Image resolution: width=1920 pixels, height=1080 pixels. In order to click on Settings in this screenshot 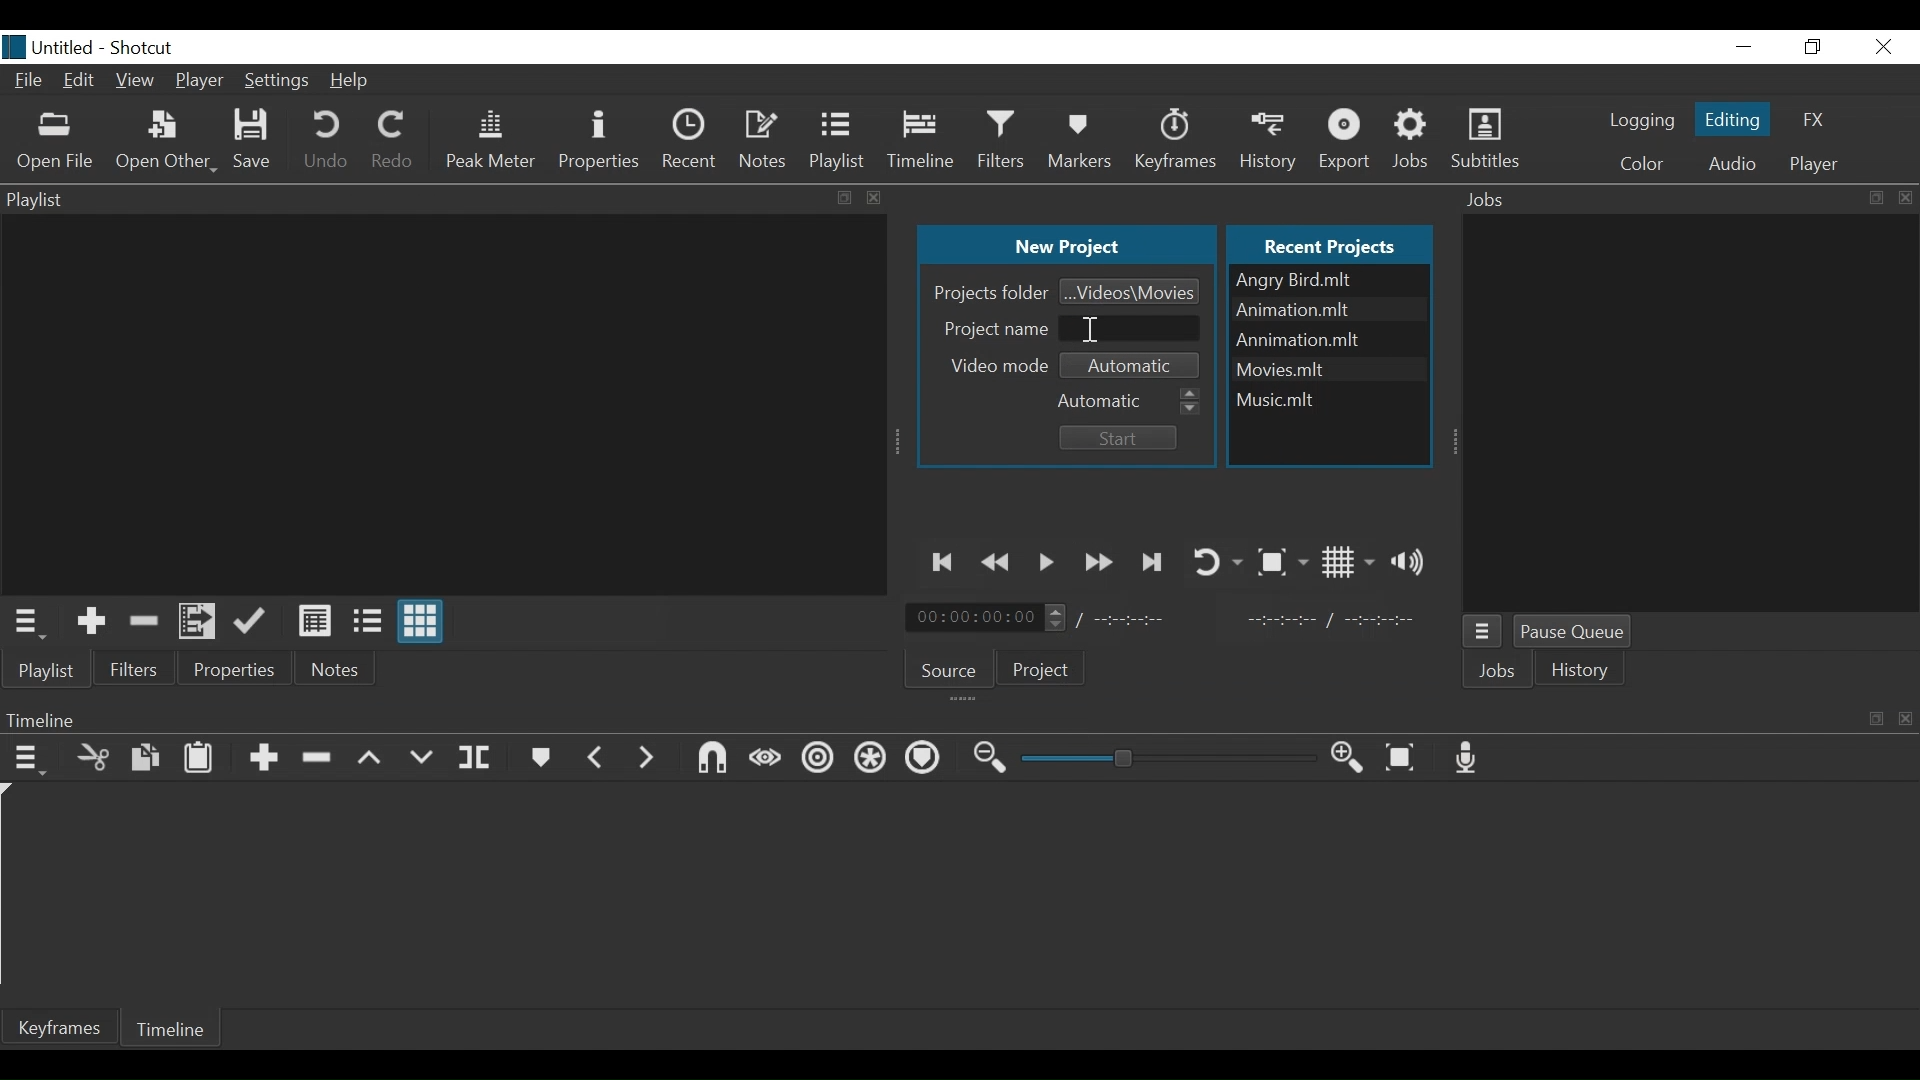, I will do `click(274, 83)`.